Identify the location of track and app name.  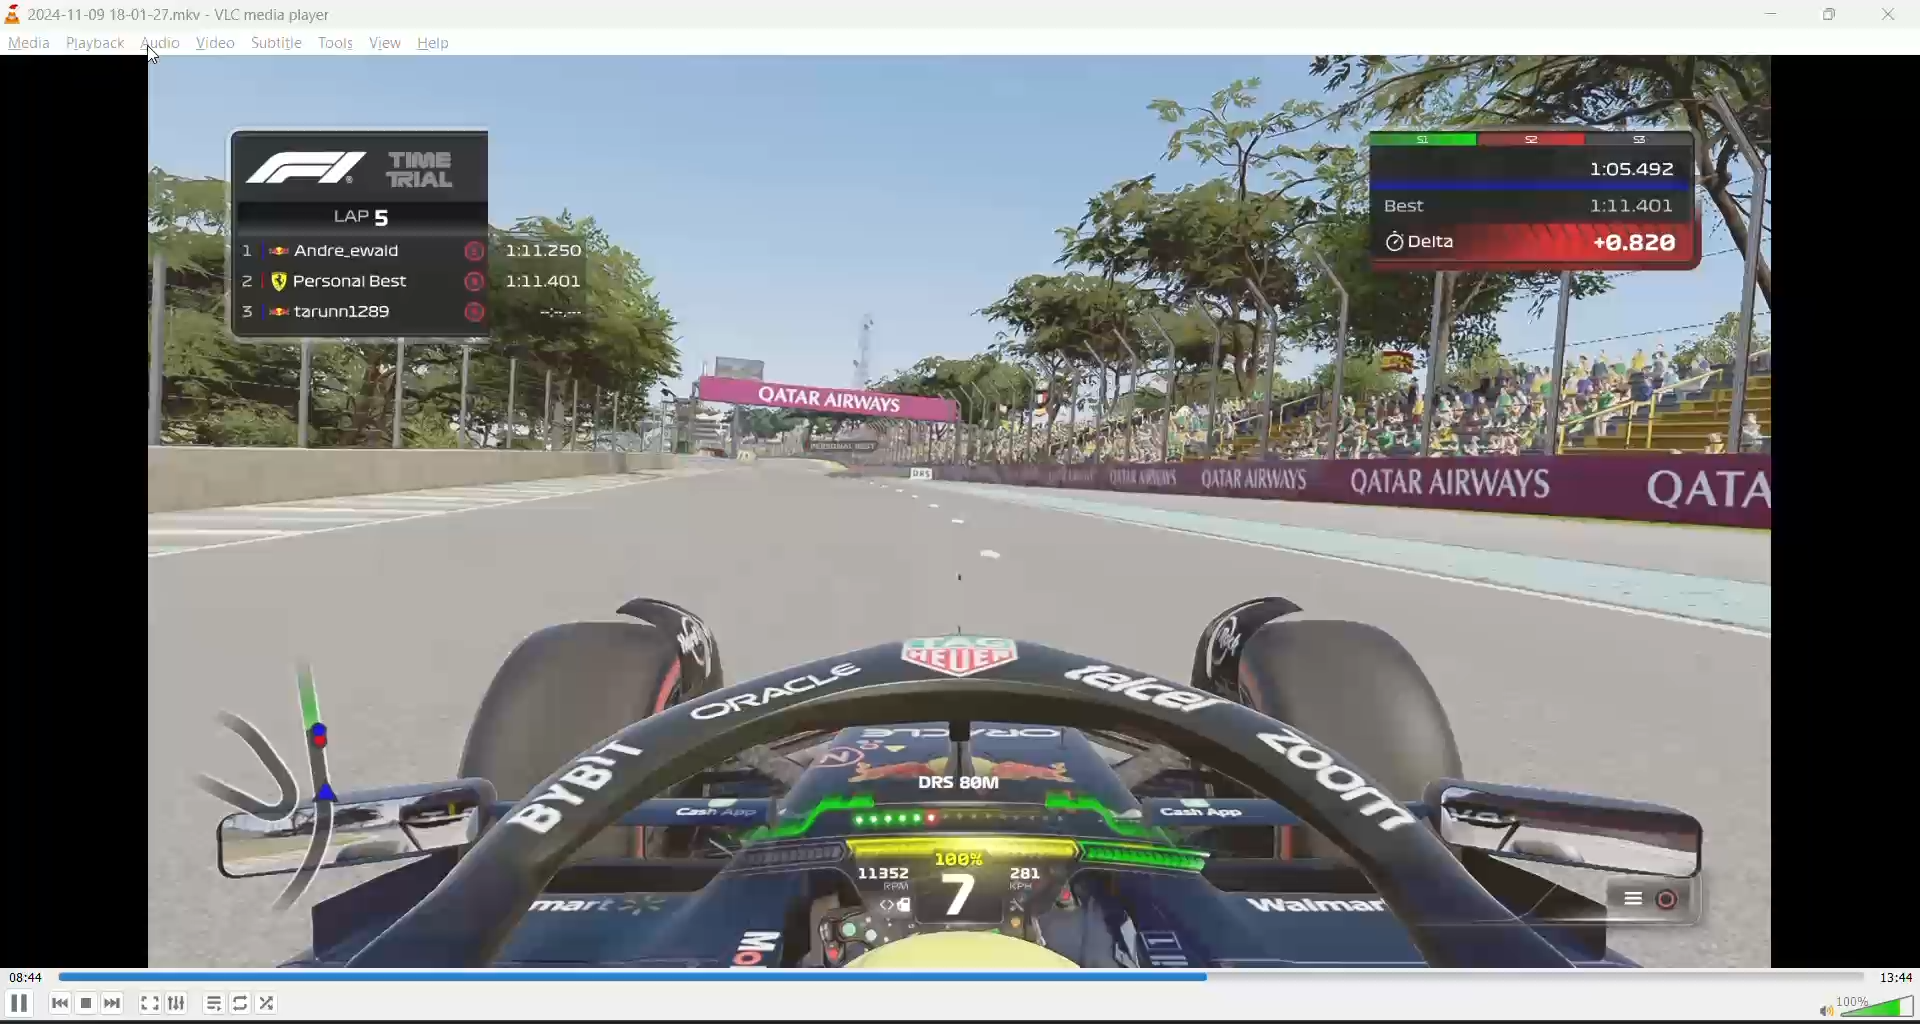
(176, 14).